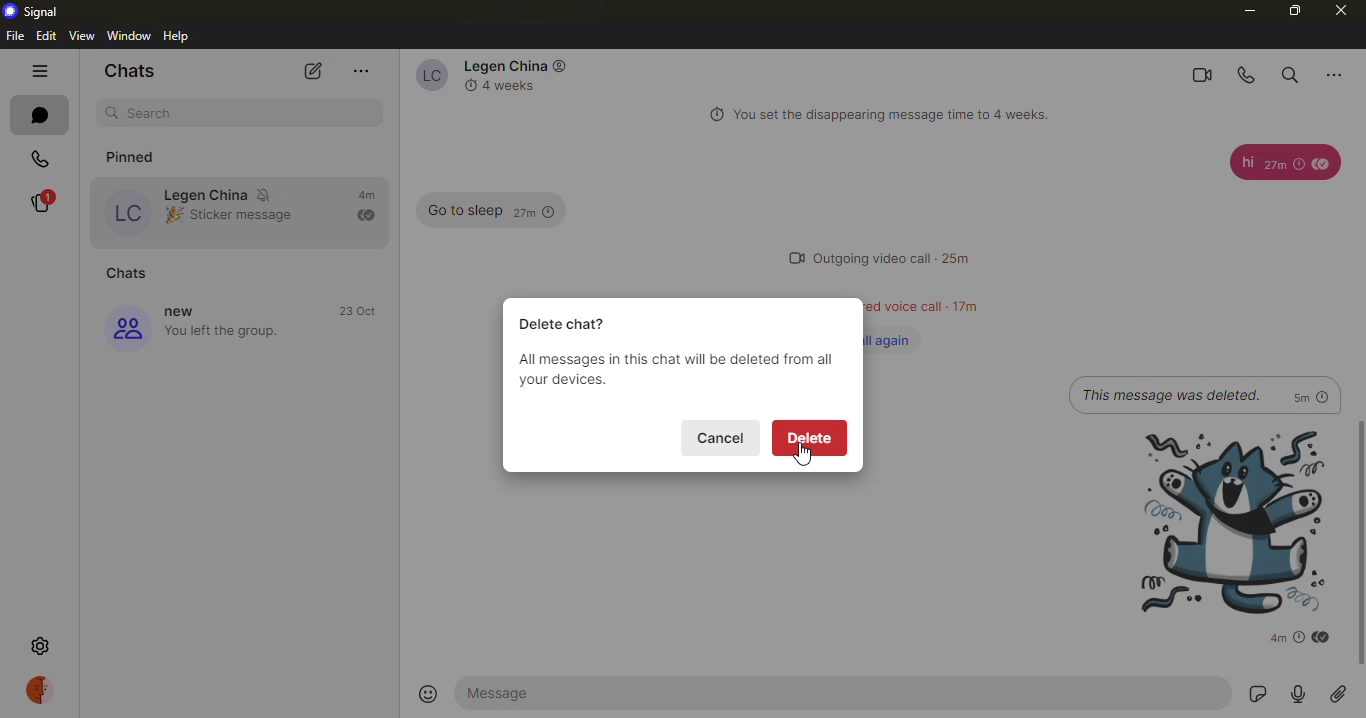  I want to click on time, so click(360, 311).